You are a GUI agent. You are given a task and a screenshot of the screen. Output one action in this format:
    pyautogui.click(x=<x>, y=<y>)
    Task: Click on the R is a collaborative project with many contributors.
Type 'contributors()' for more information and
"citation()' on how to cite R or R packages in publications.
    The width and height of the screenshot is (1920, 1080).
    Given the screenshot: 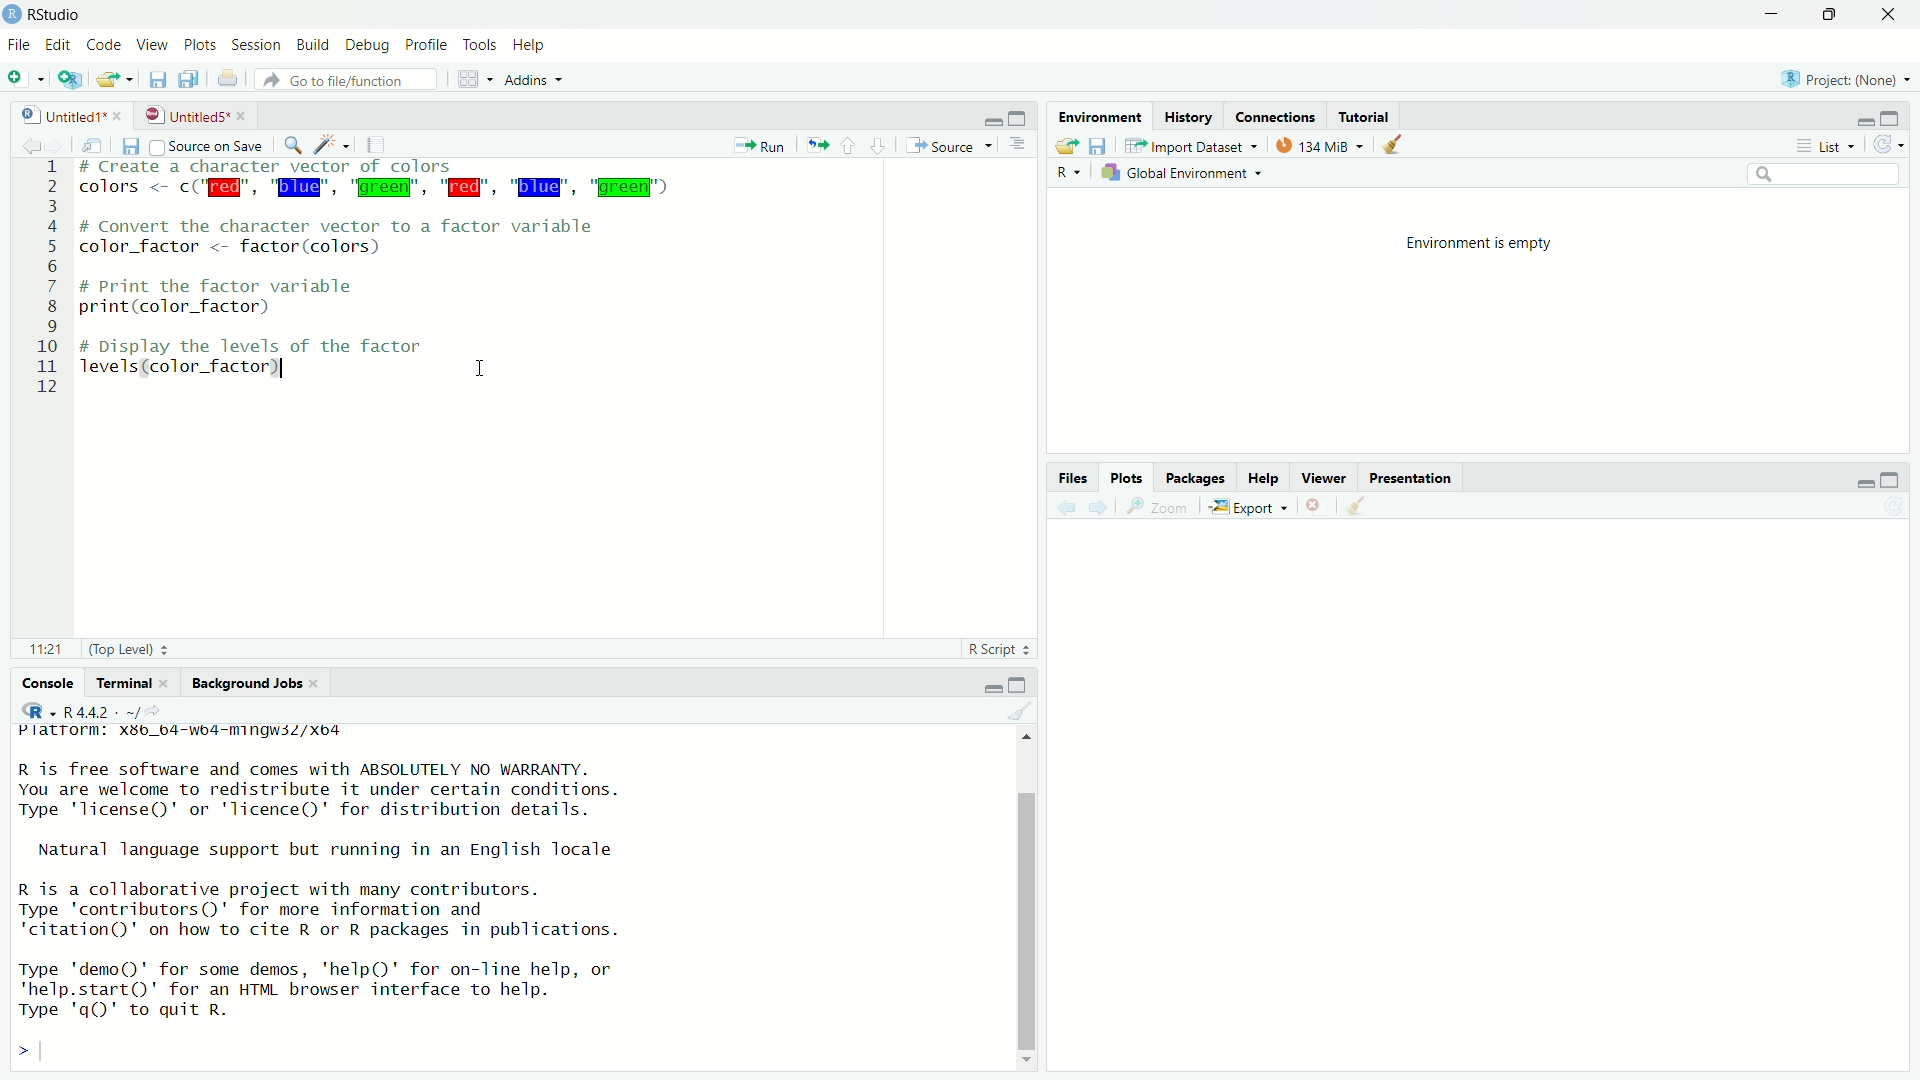 What is the action you would take?
    pyautogui.click(x=348, y=907)
    